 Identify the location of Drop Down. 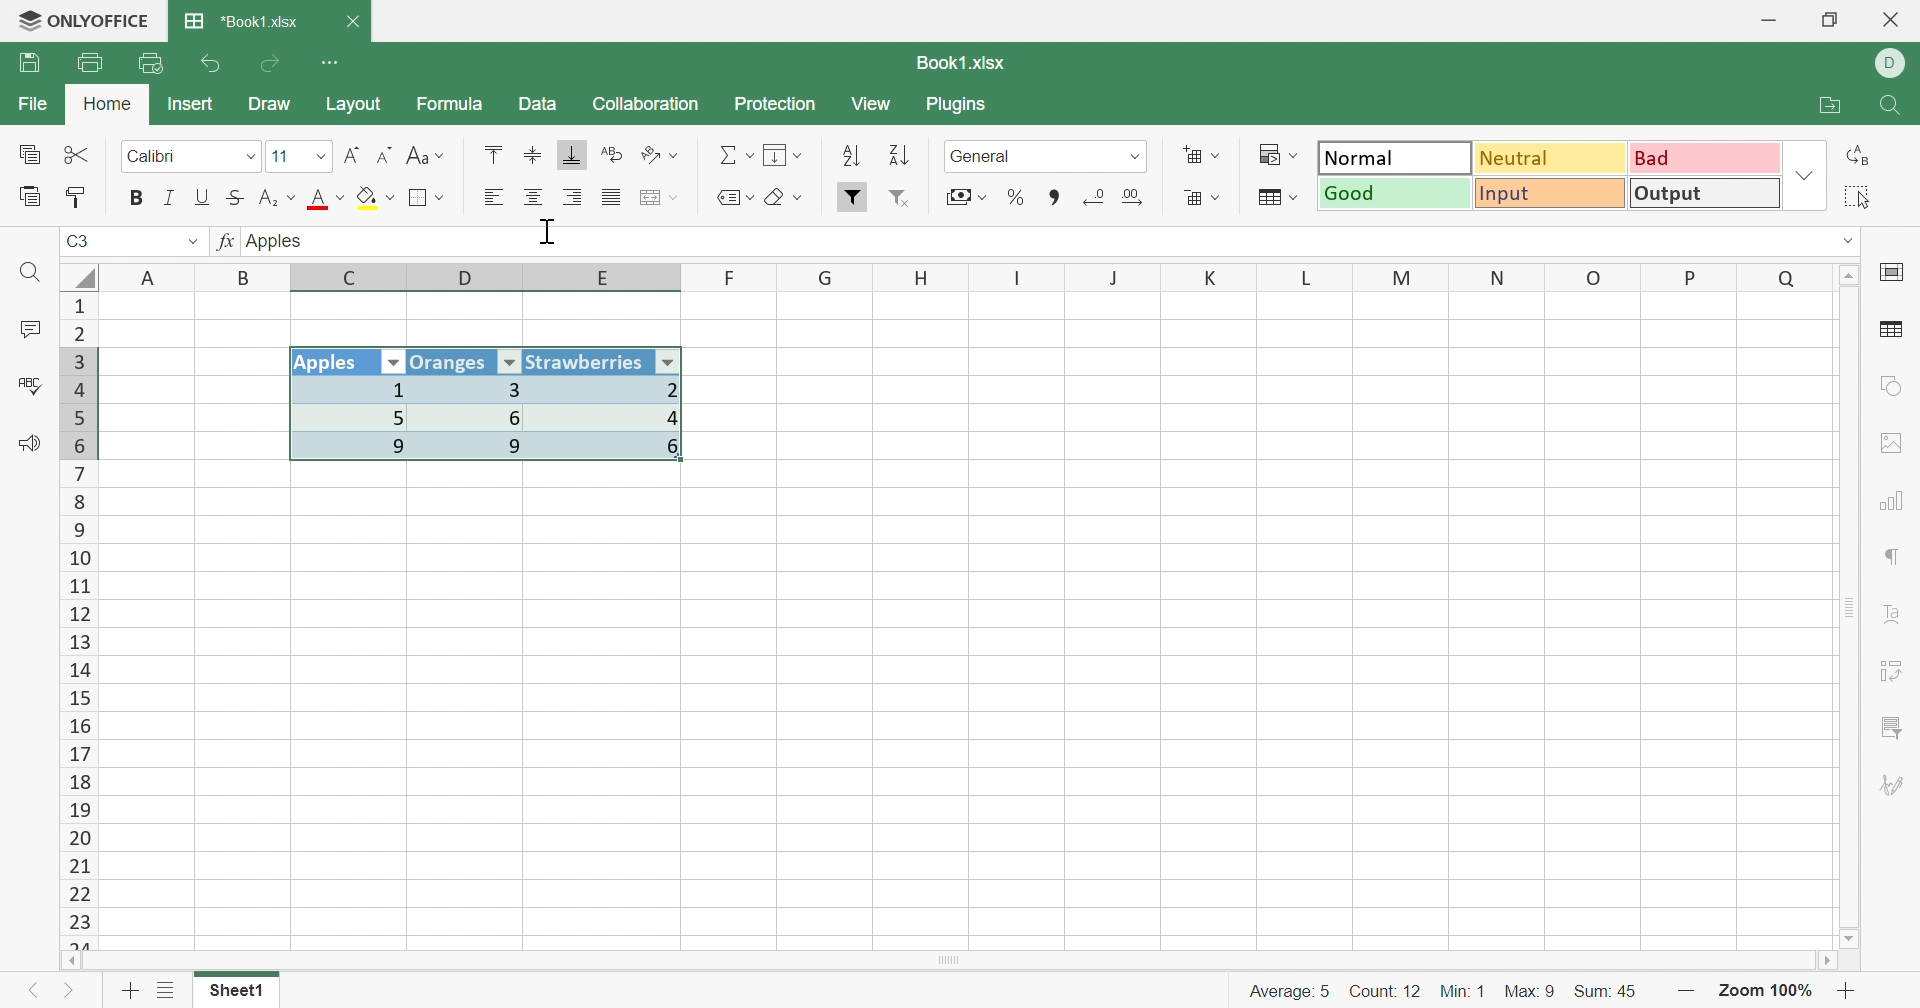
(317, 159).